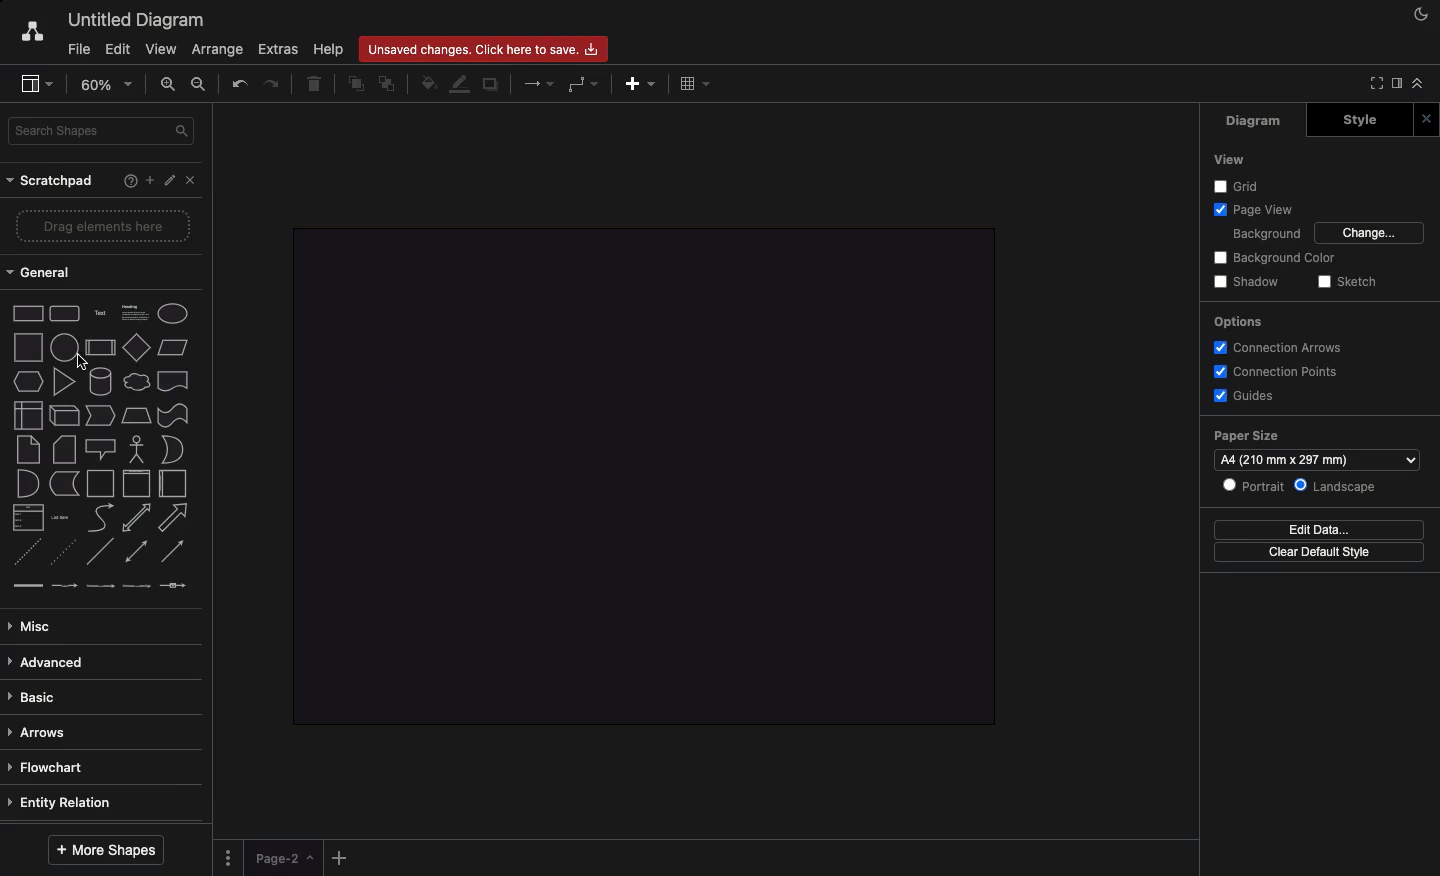  Describe the element at coordinates (391, 85) in the screenshot. I see `To back` at that location.